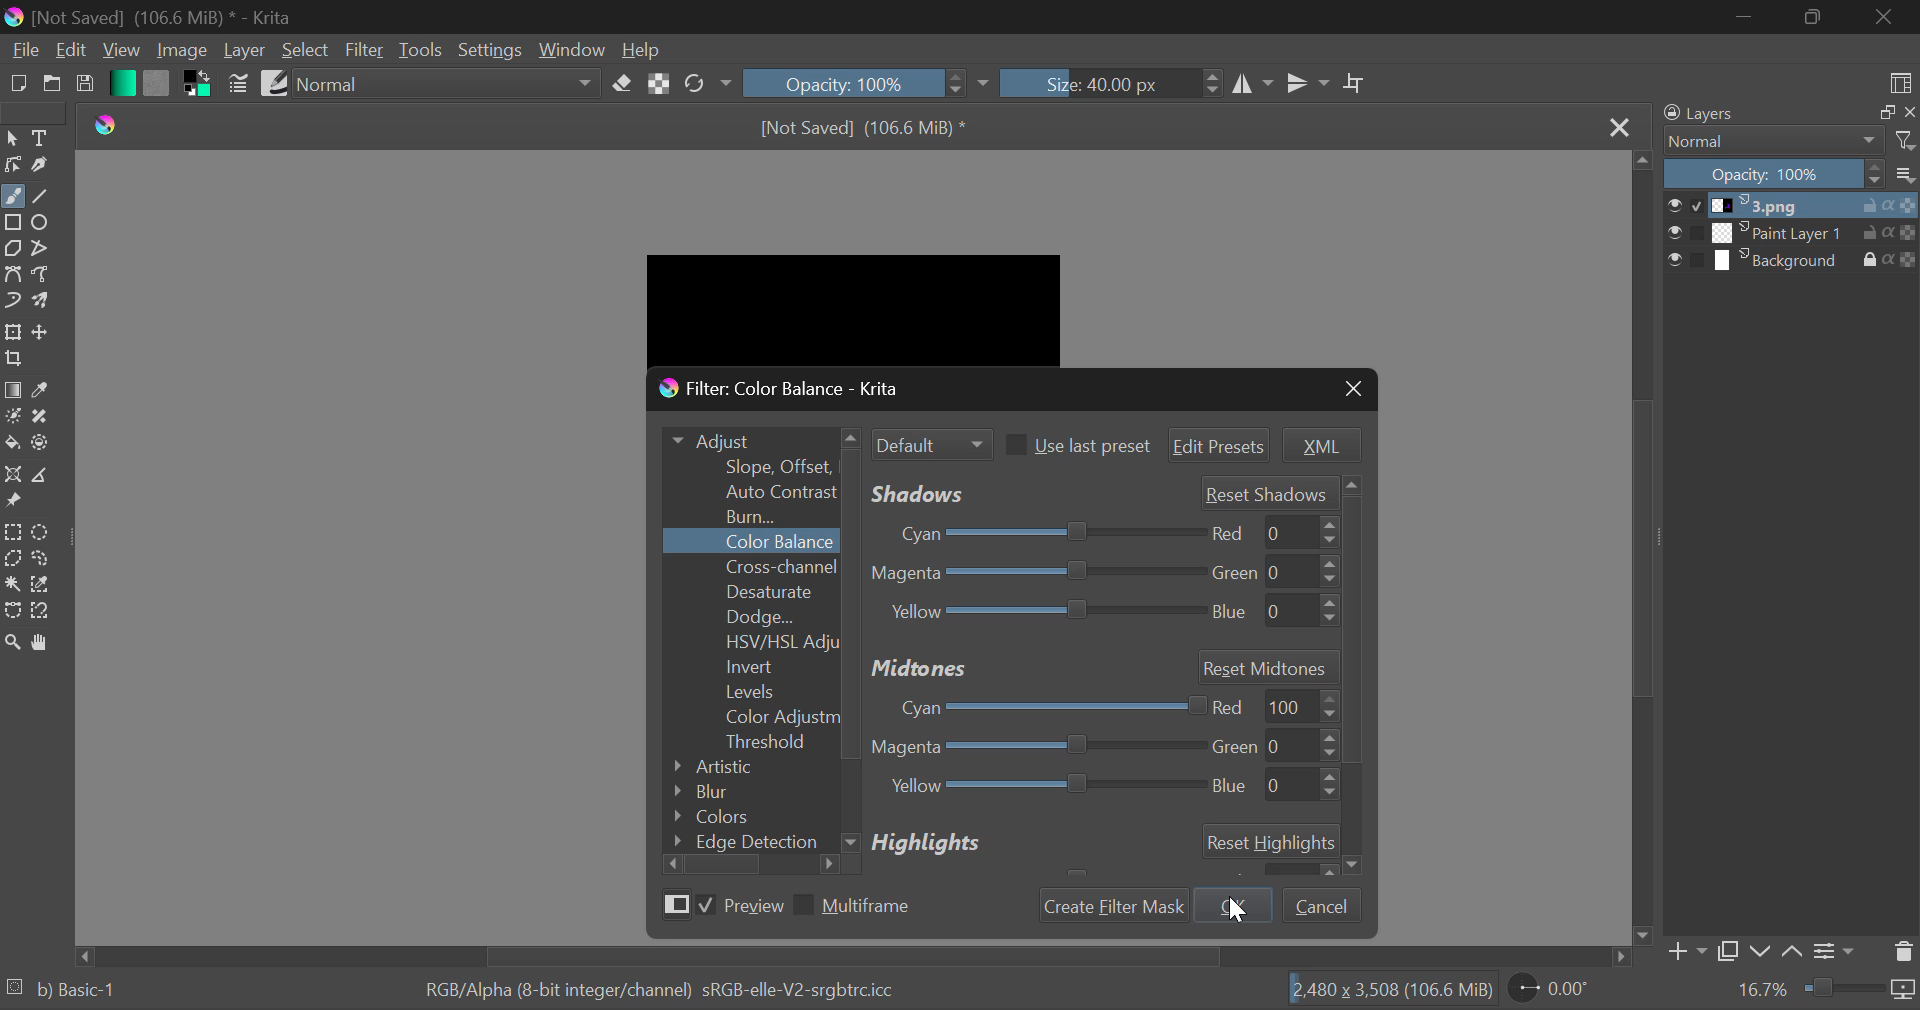 The width and height of the screenshot is (1920, 1010). I want to click on green, so click(1266, 745).